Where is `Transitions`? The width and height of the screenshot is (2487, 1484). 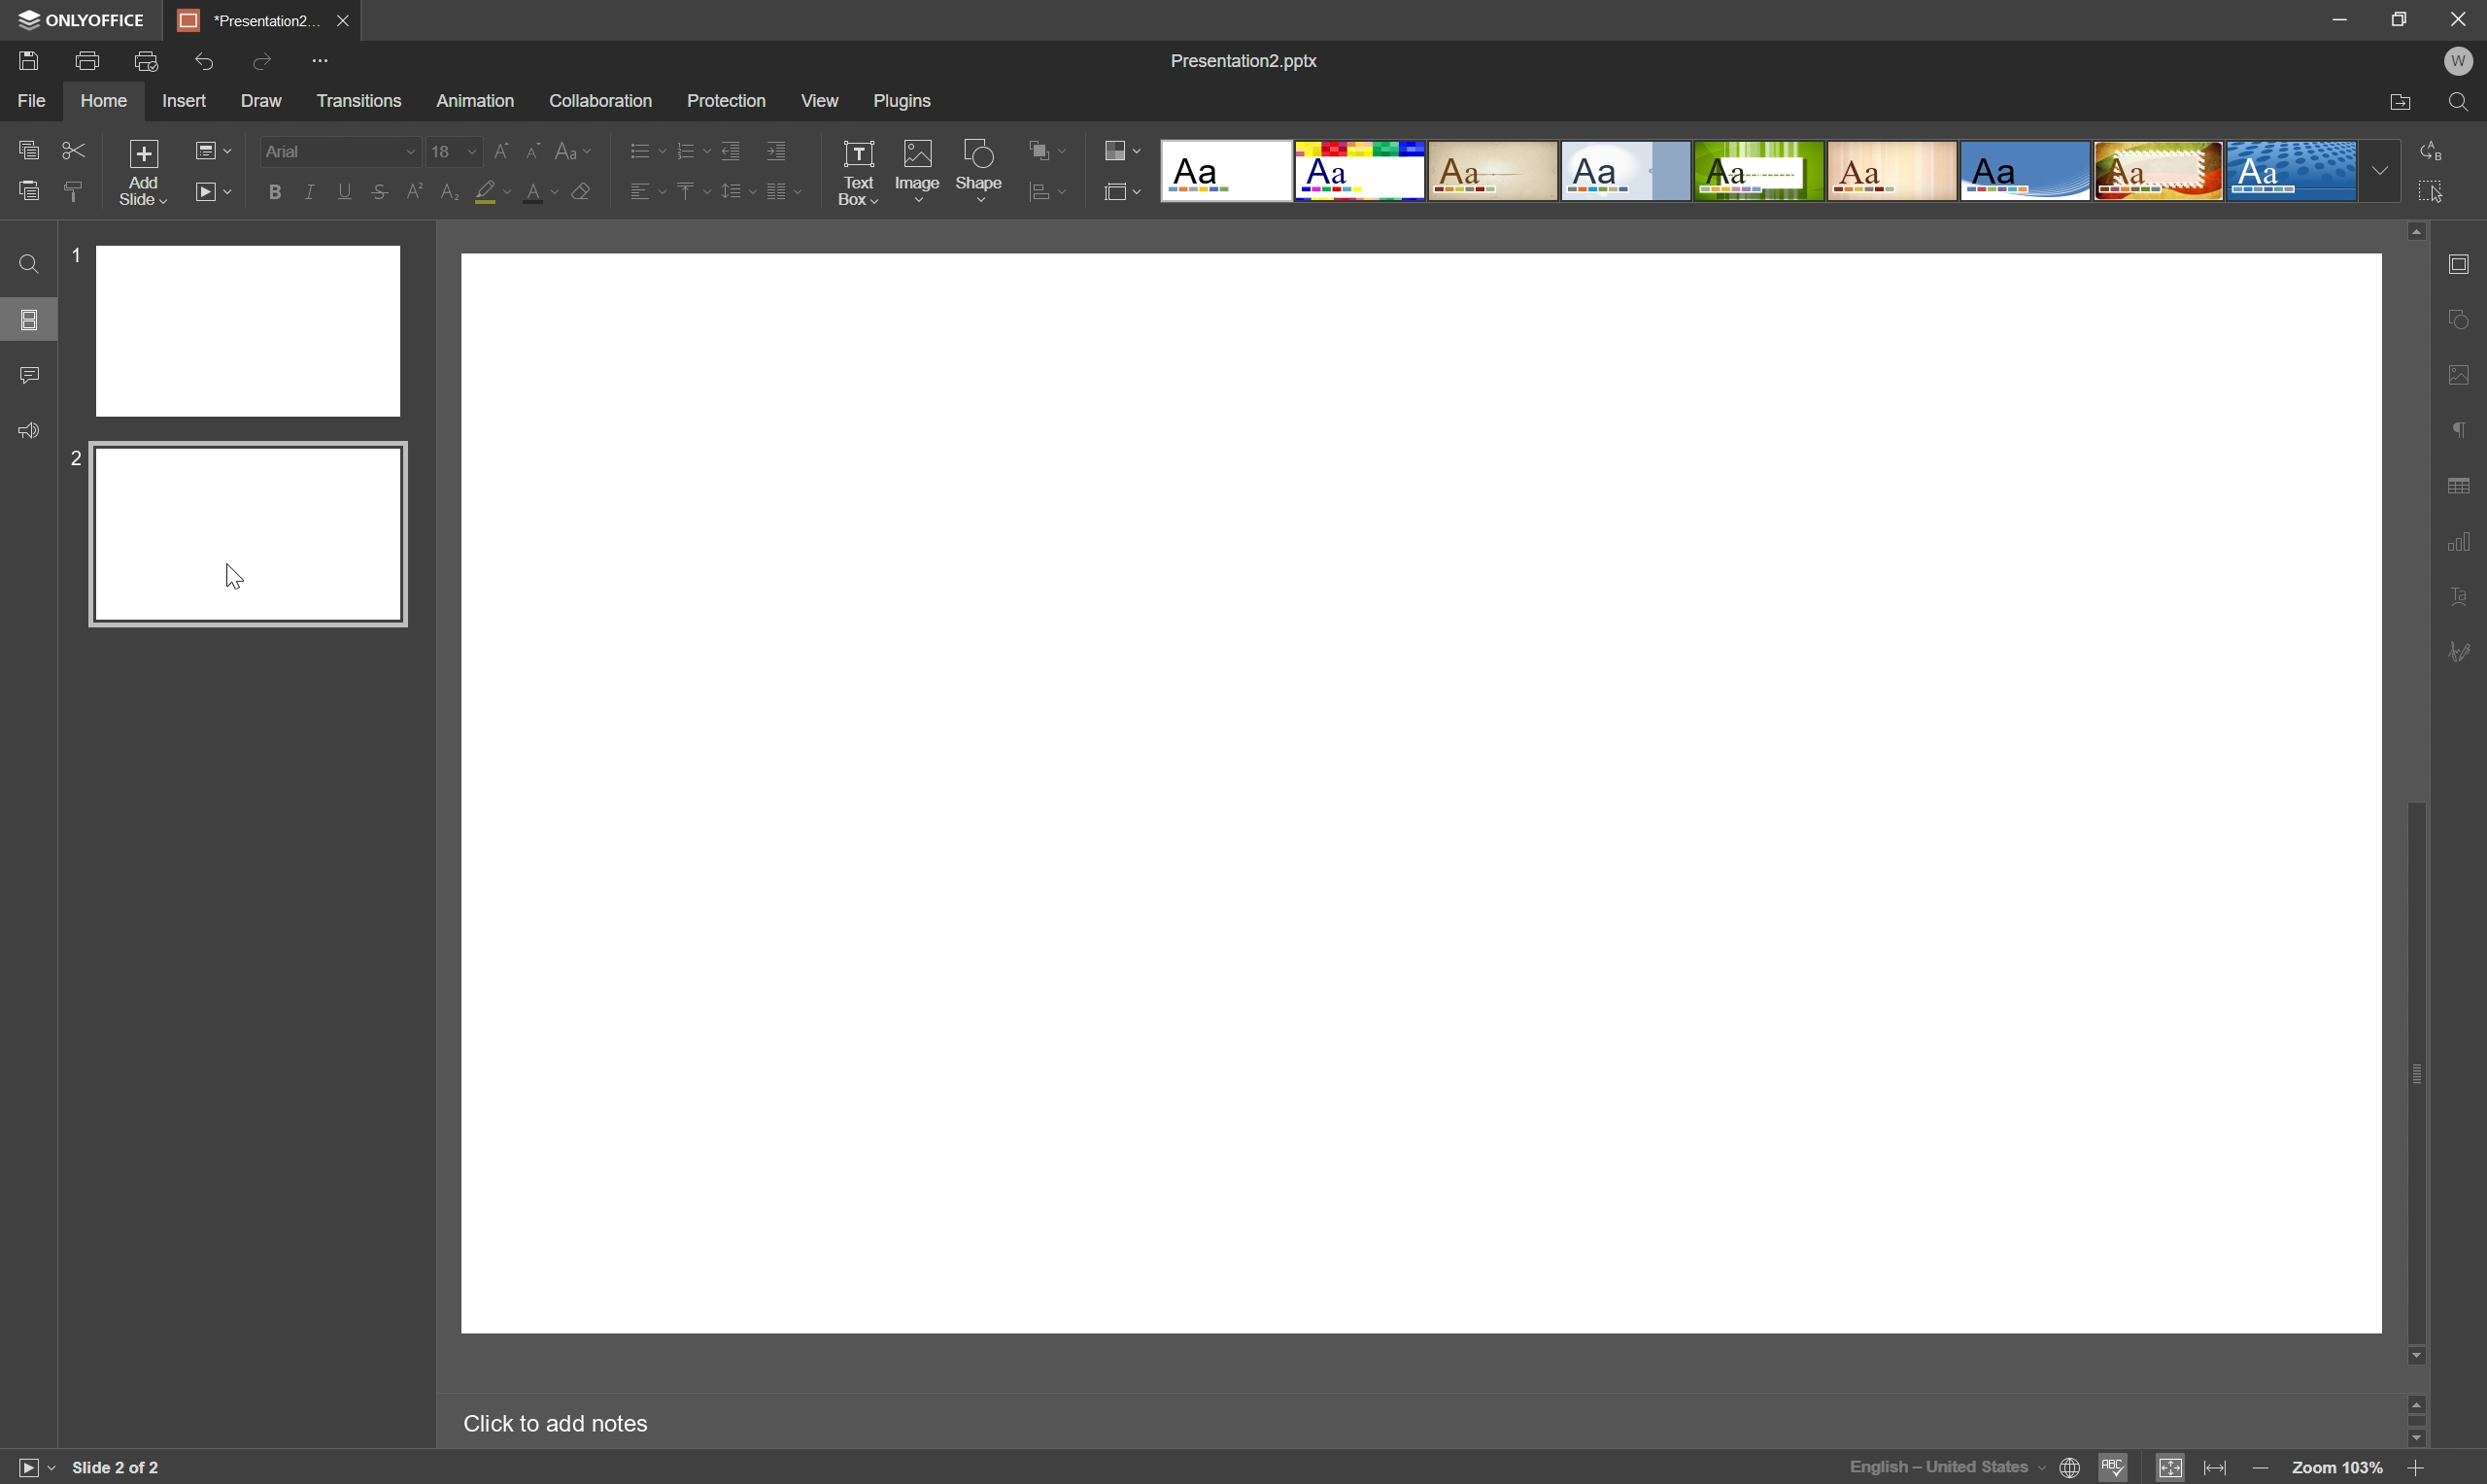 Transitions is located at coordinates (359, 103).